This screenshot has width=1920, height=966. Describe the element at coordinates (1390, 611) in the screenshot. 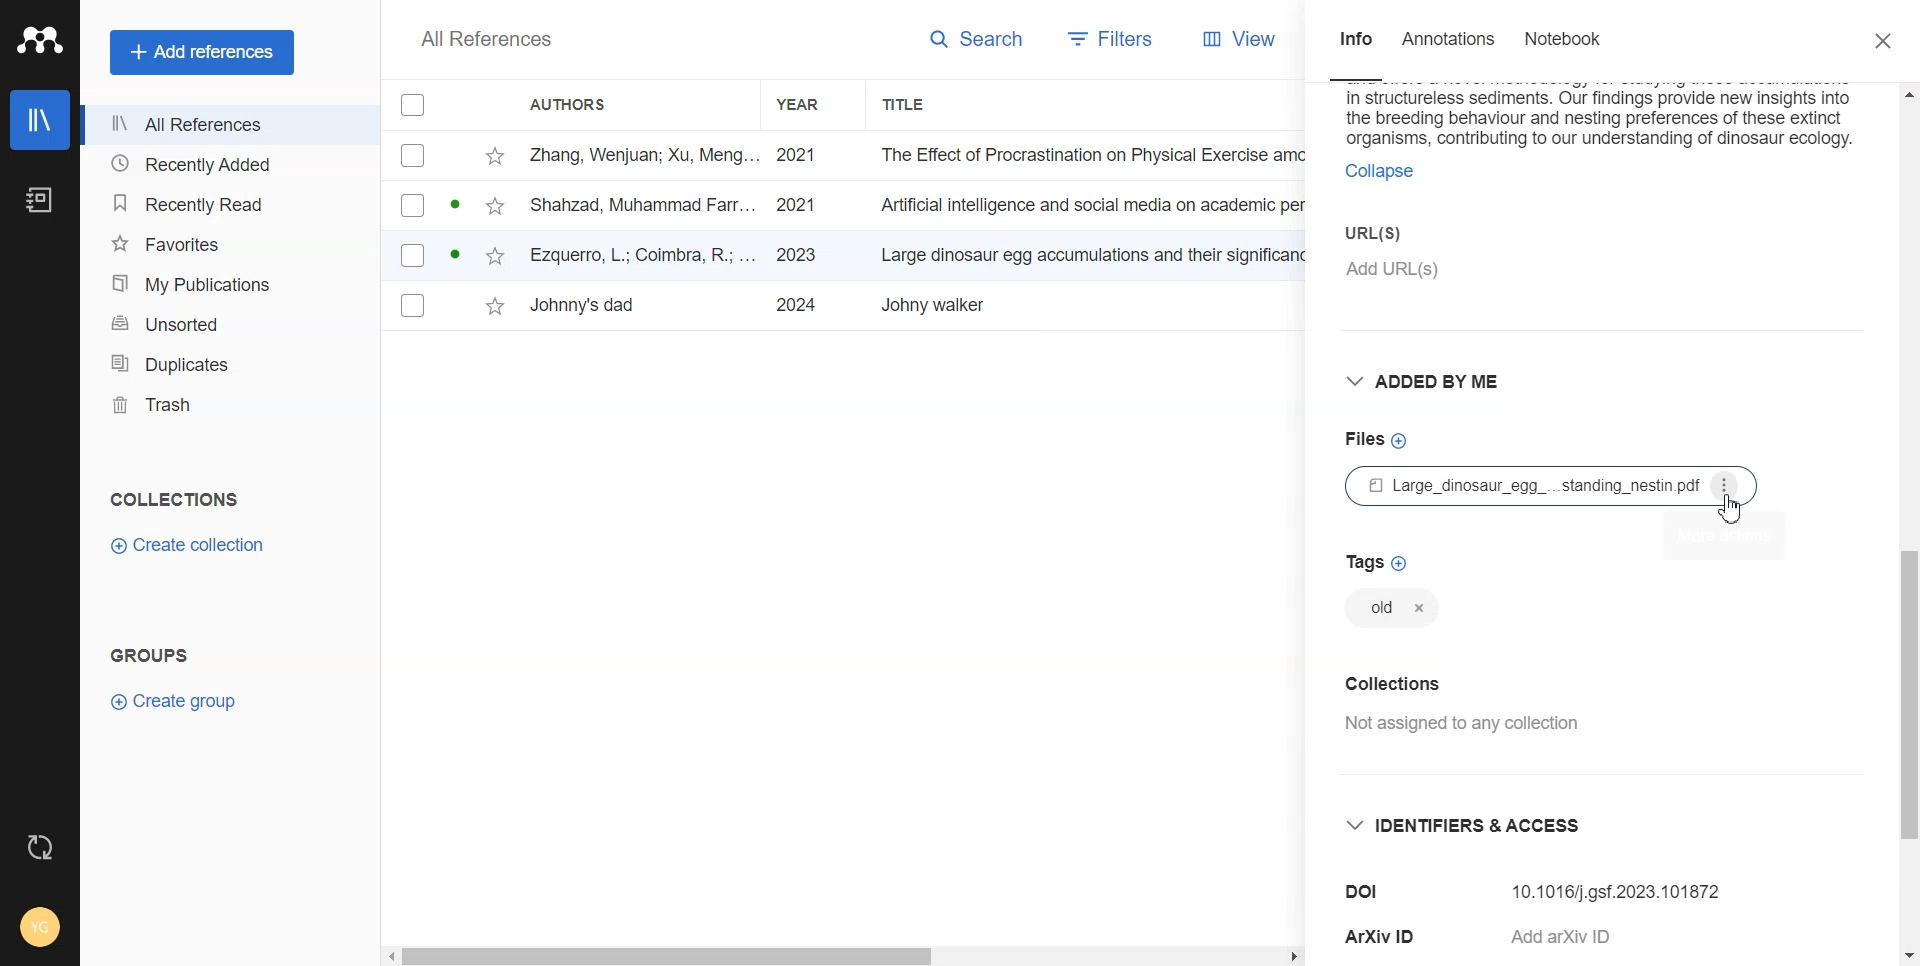

I see `Tag` at that location.